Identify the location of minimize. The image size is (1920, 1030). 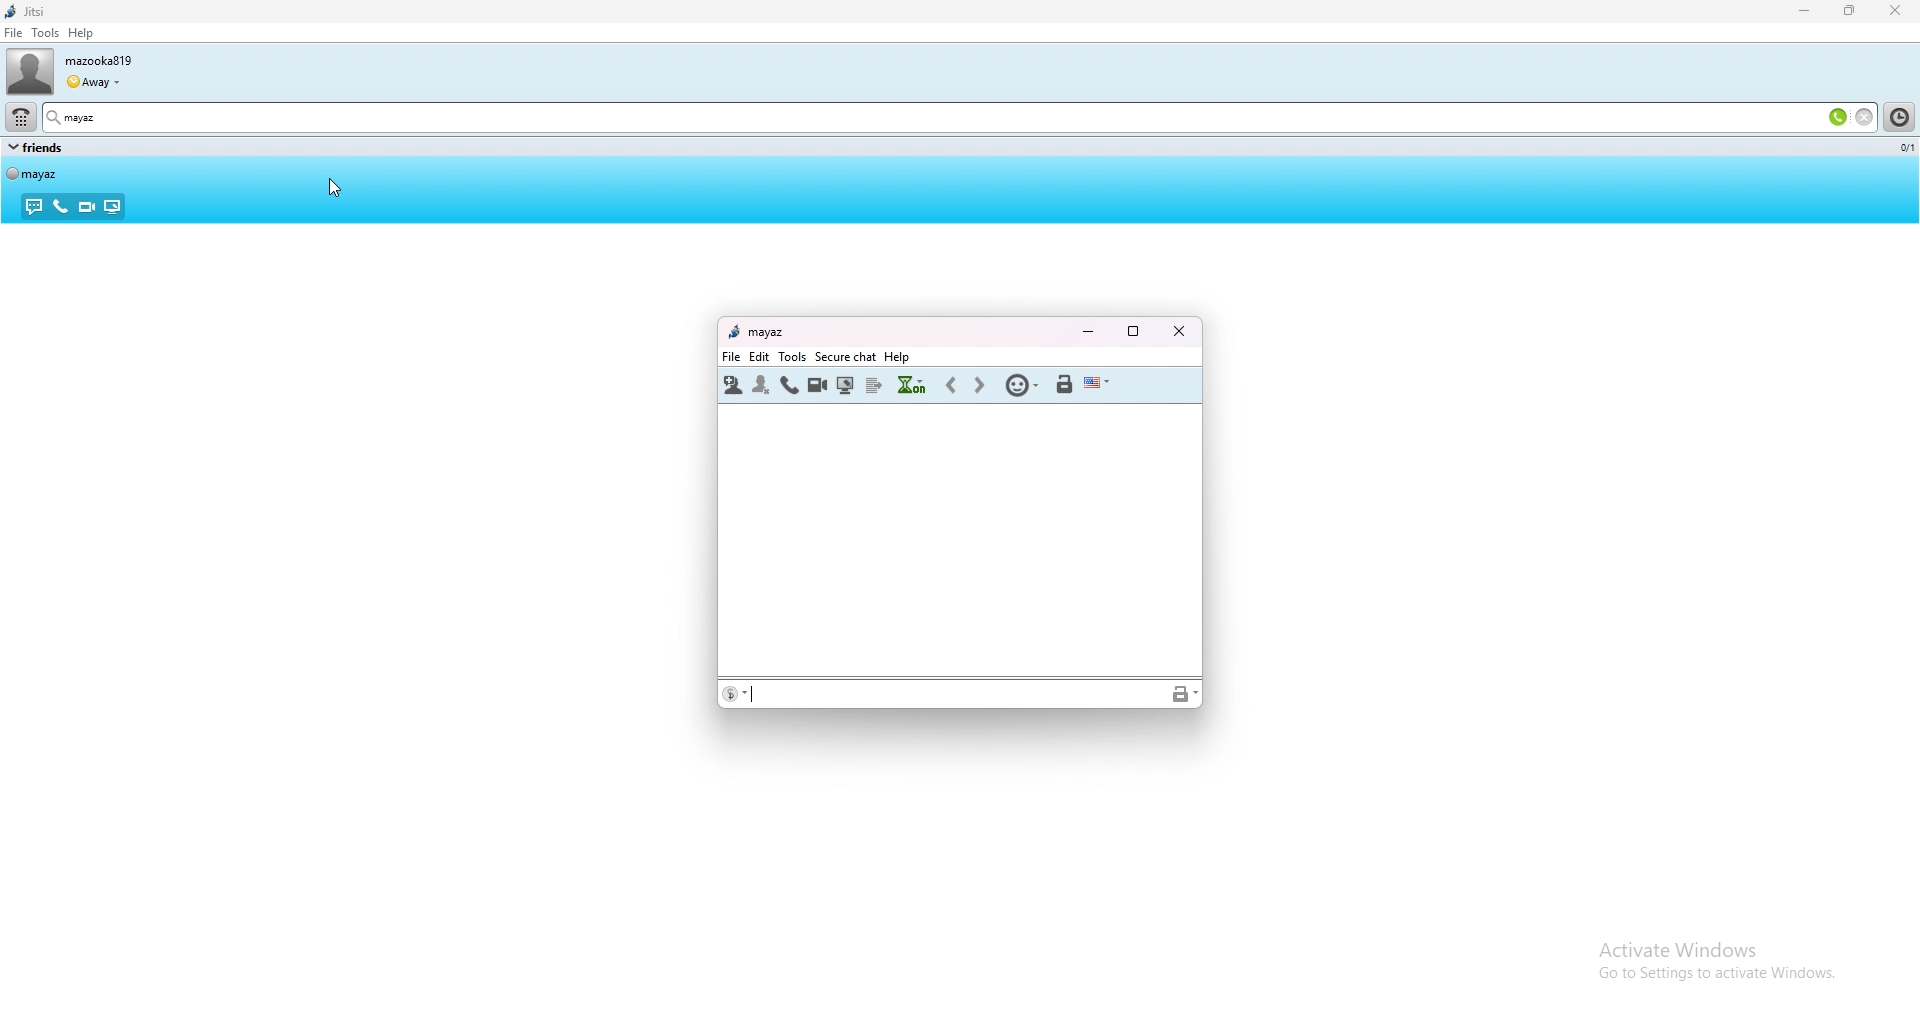
(1087, 333).